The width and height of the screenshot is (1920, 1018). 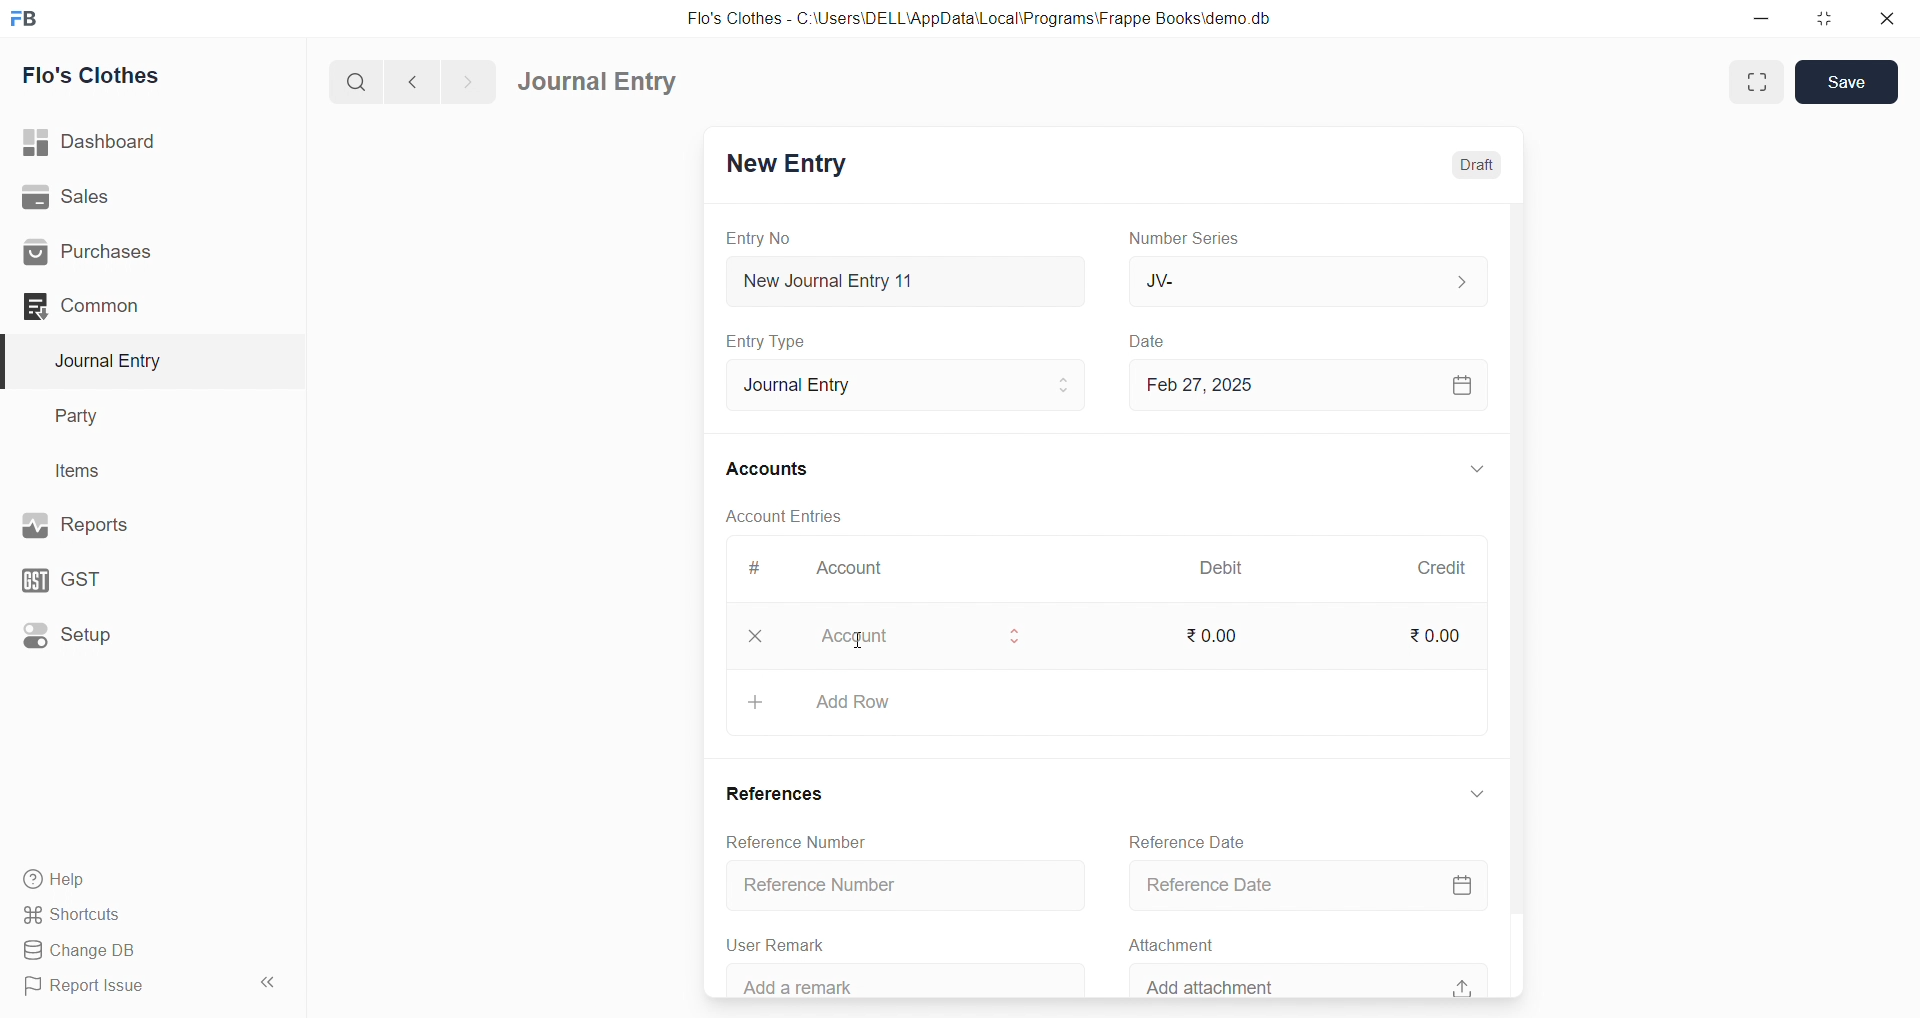 What do you see at coordinates (1108, 703) in the screenshot?
I see `+ Add Row` at bounding box center [1108, 703].